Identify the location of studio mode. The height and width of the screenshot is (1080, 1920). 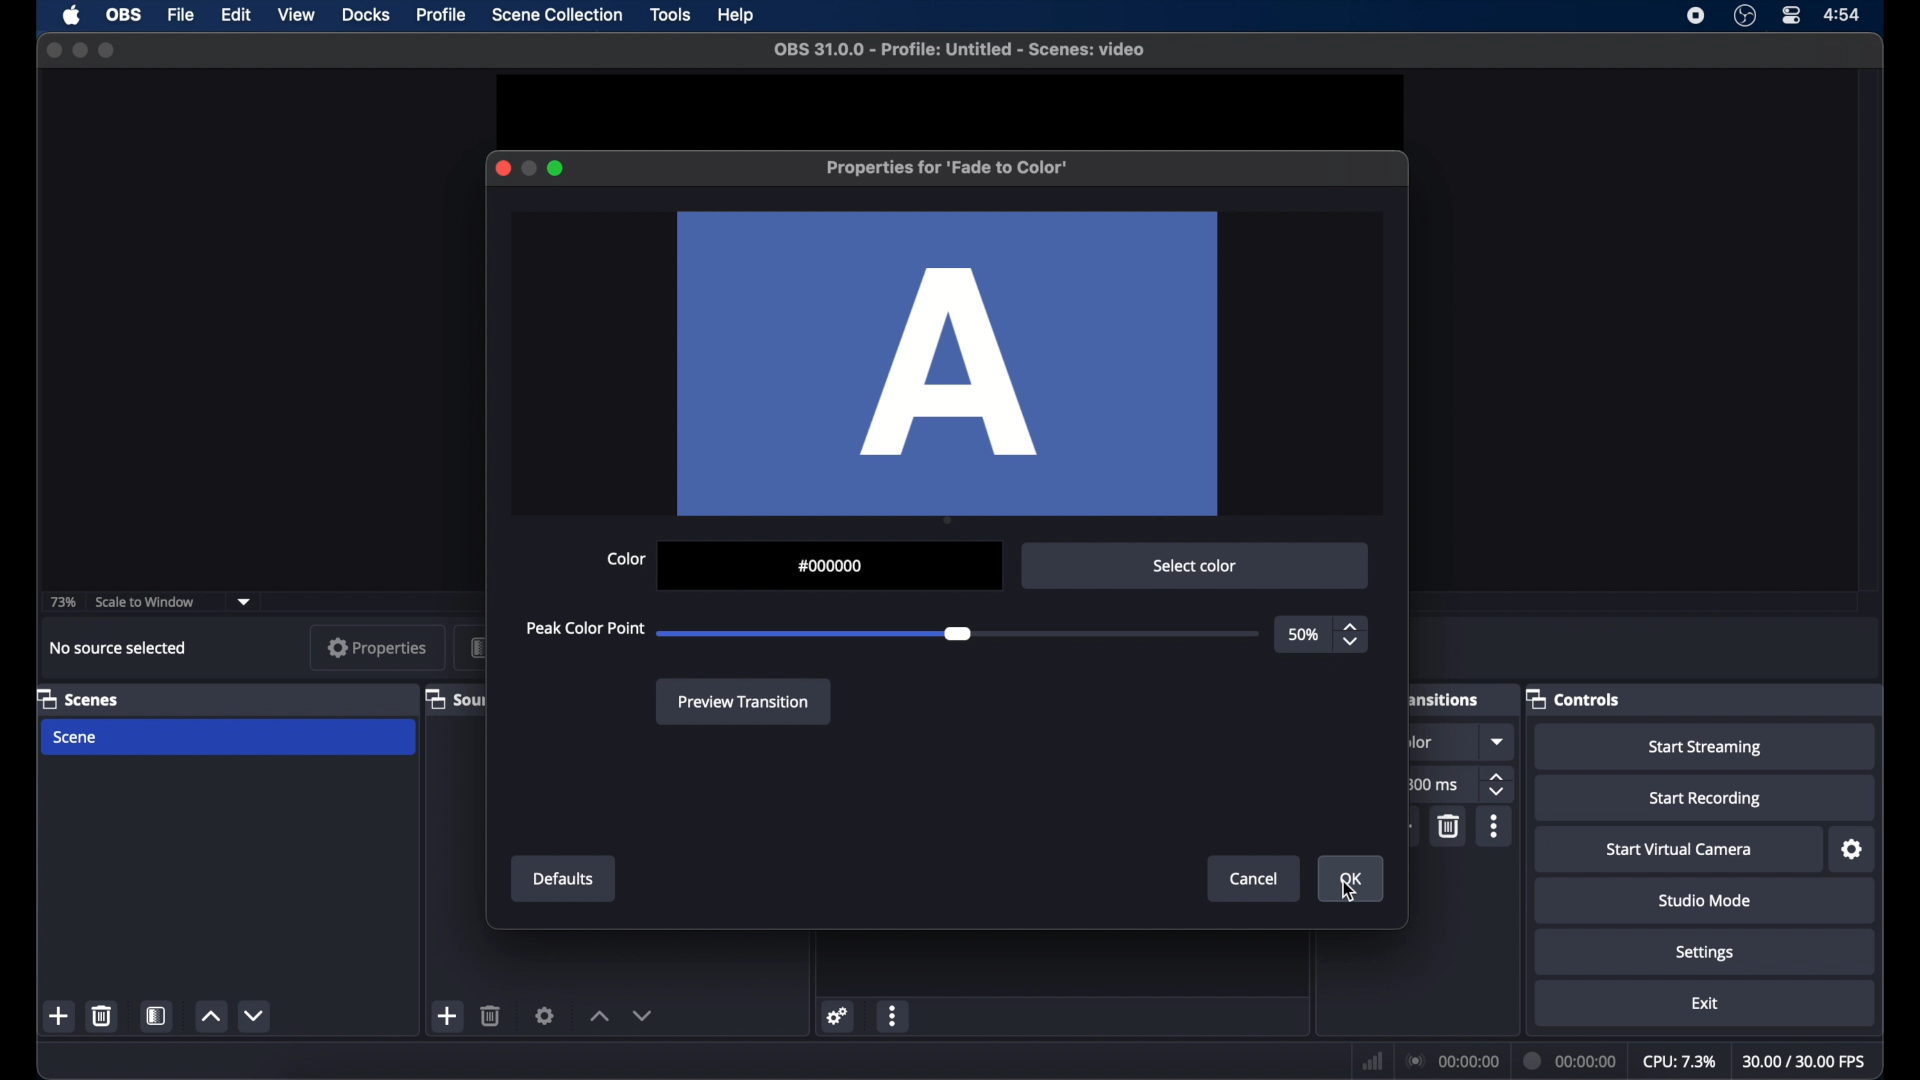
(1705, 900).